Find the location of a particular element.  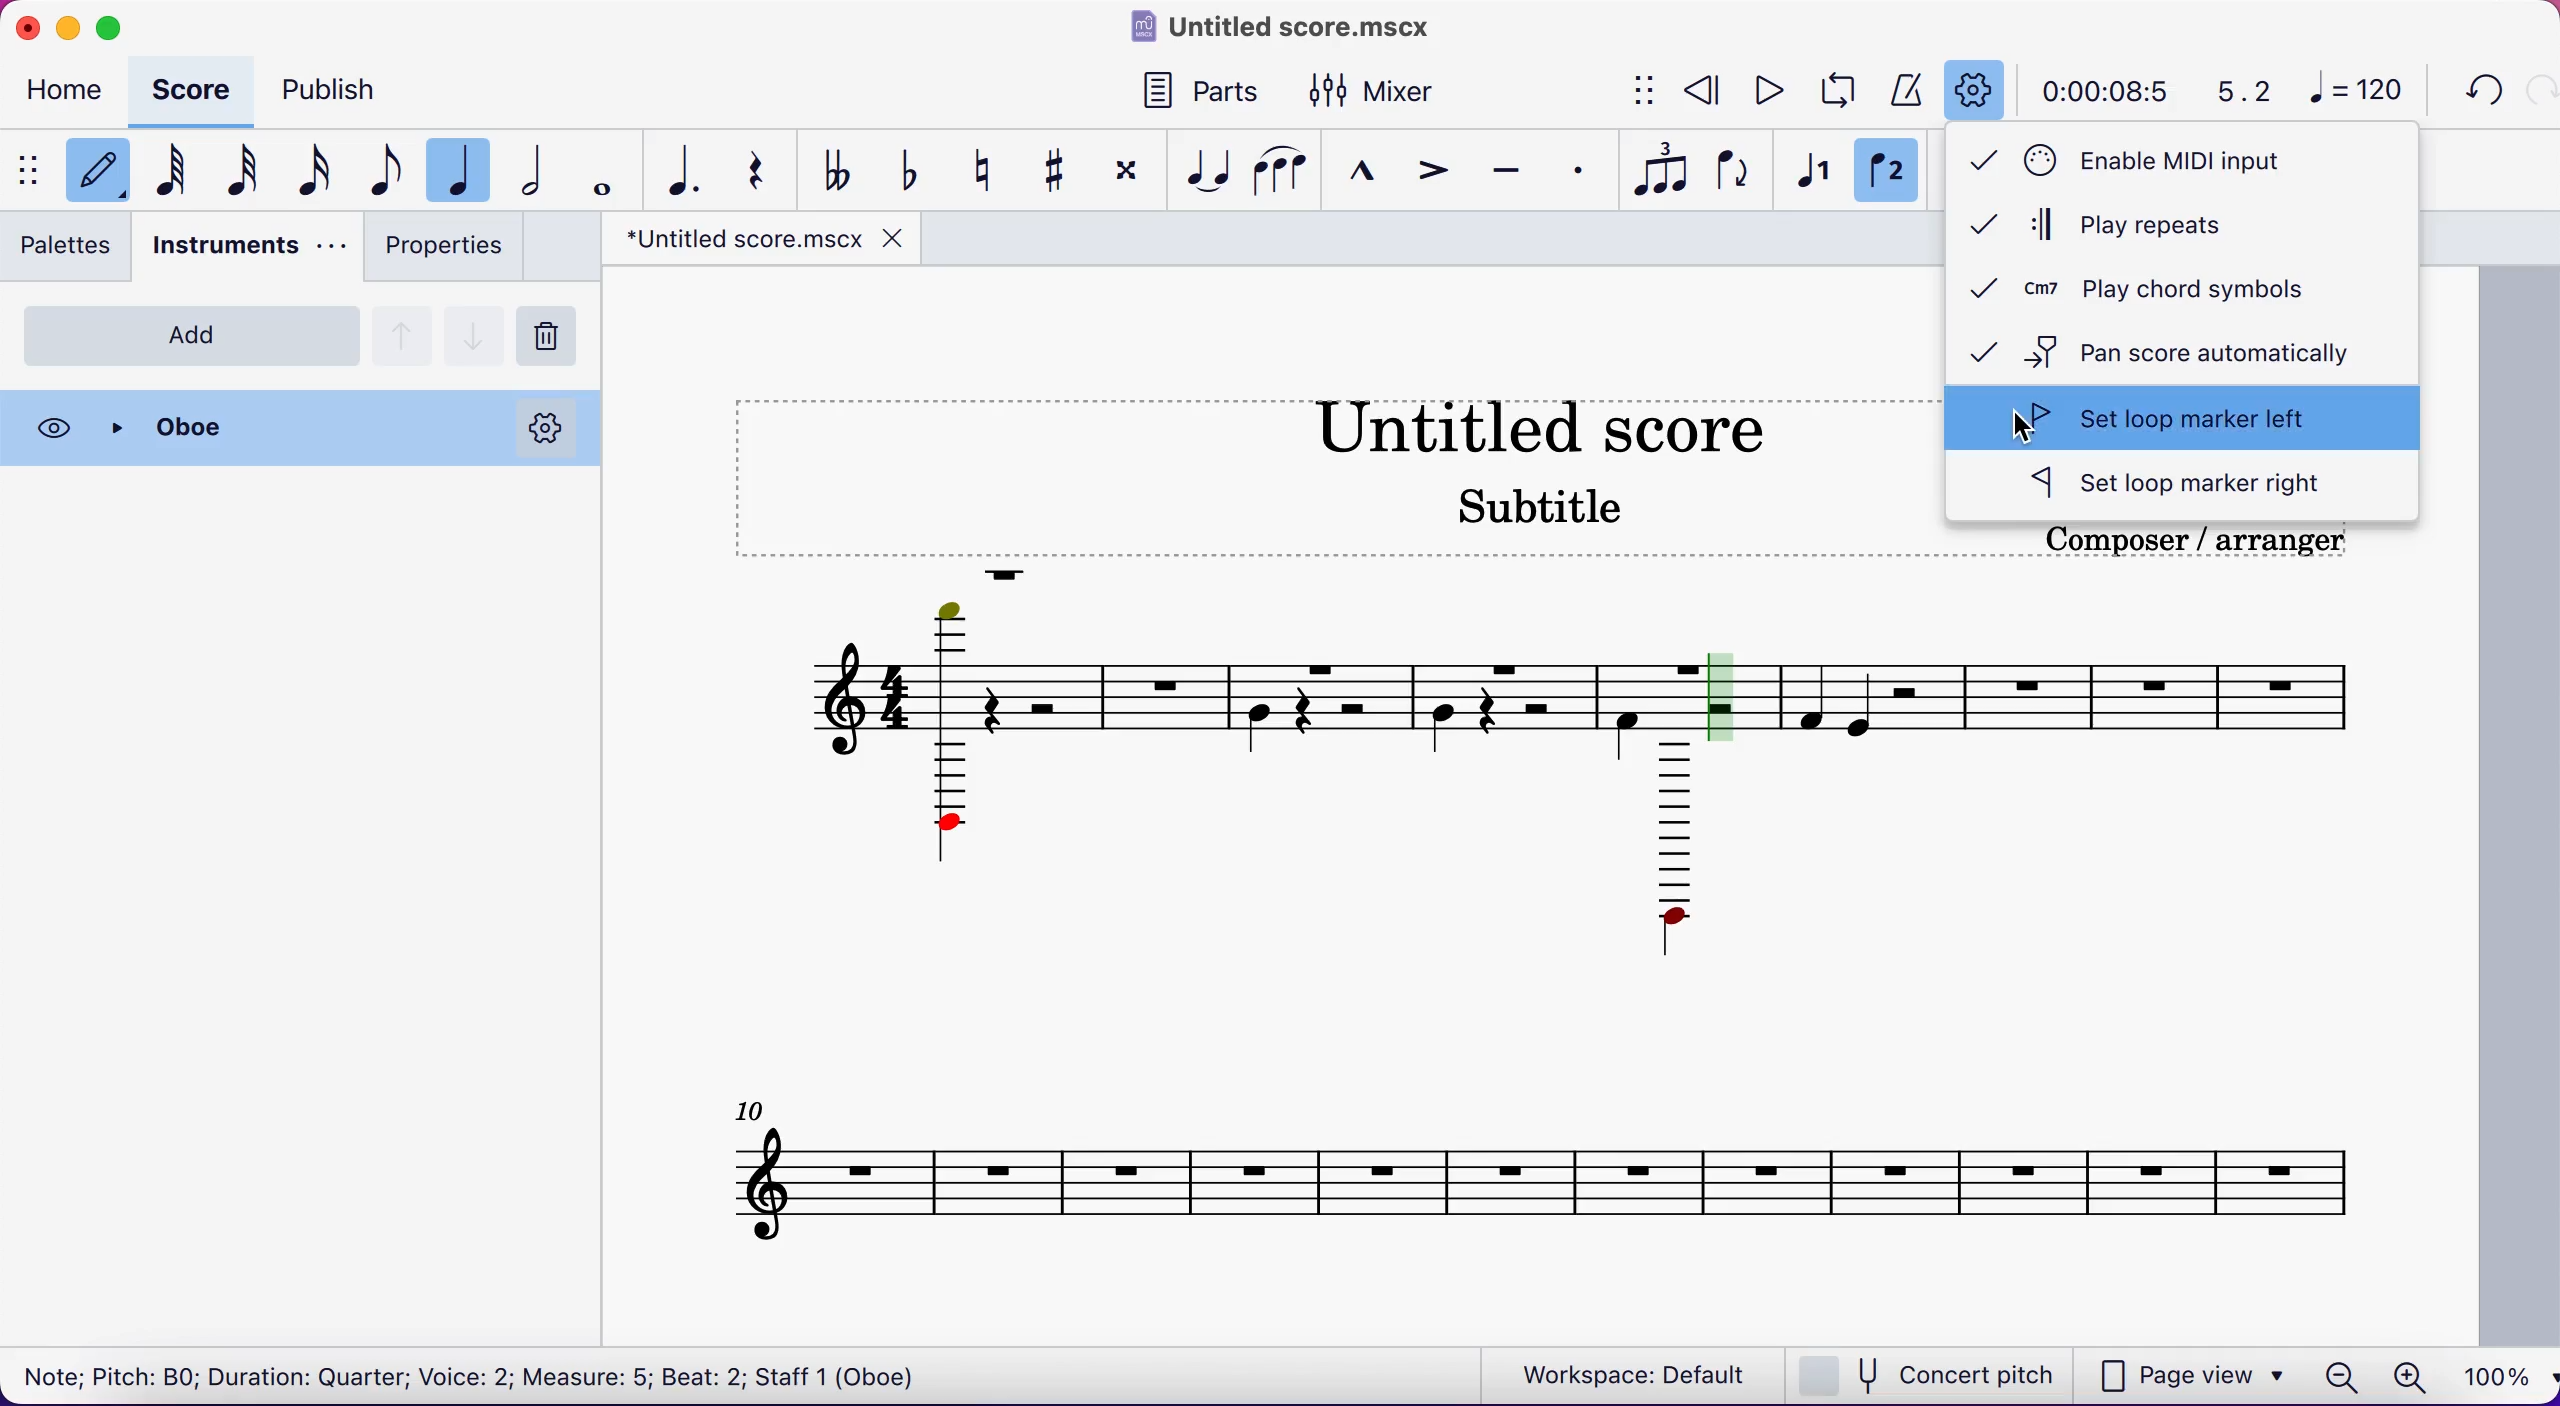

voice1 is located at coordinates (1811, 174).